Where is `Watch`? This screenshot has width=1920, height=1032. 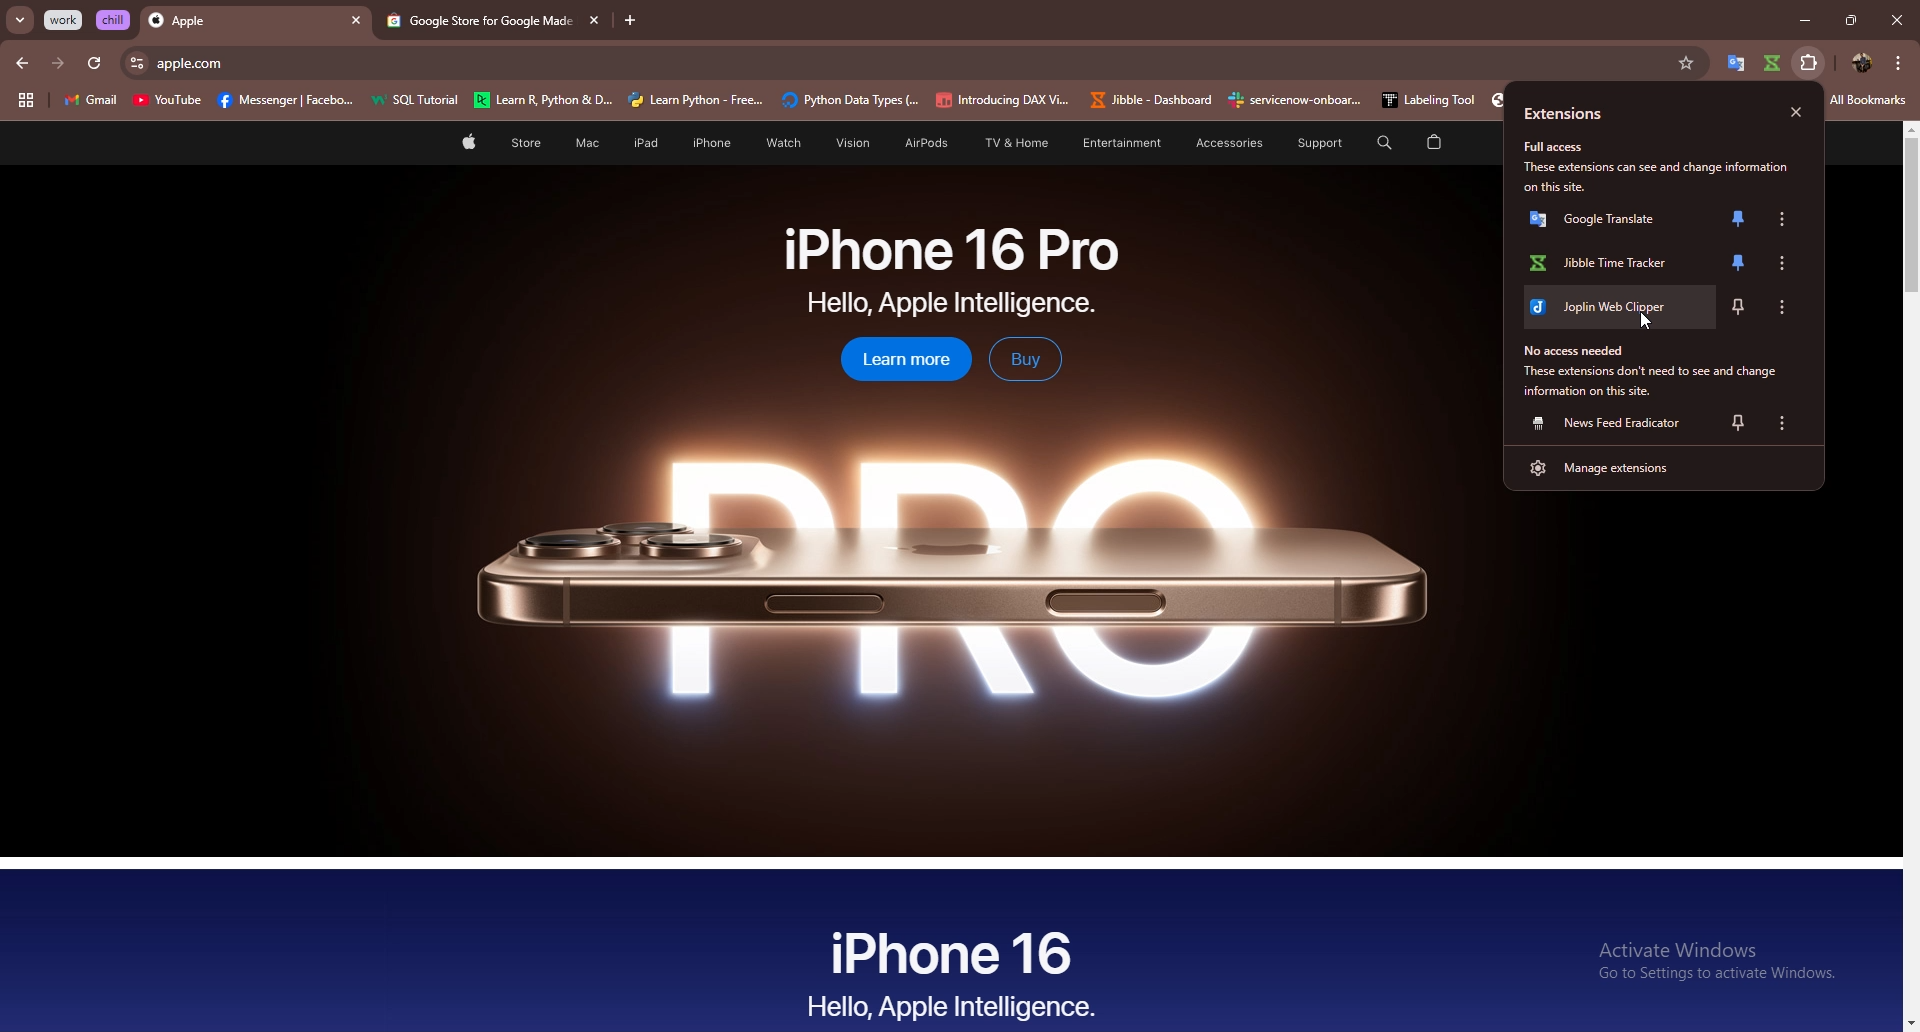
Watch is located at coordinates (780, 143).